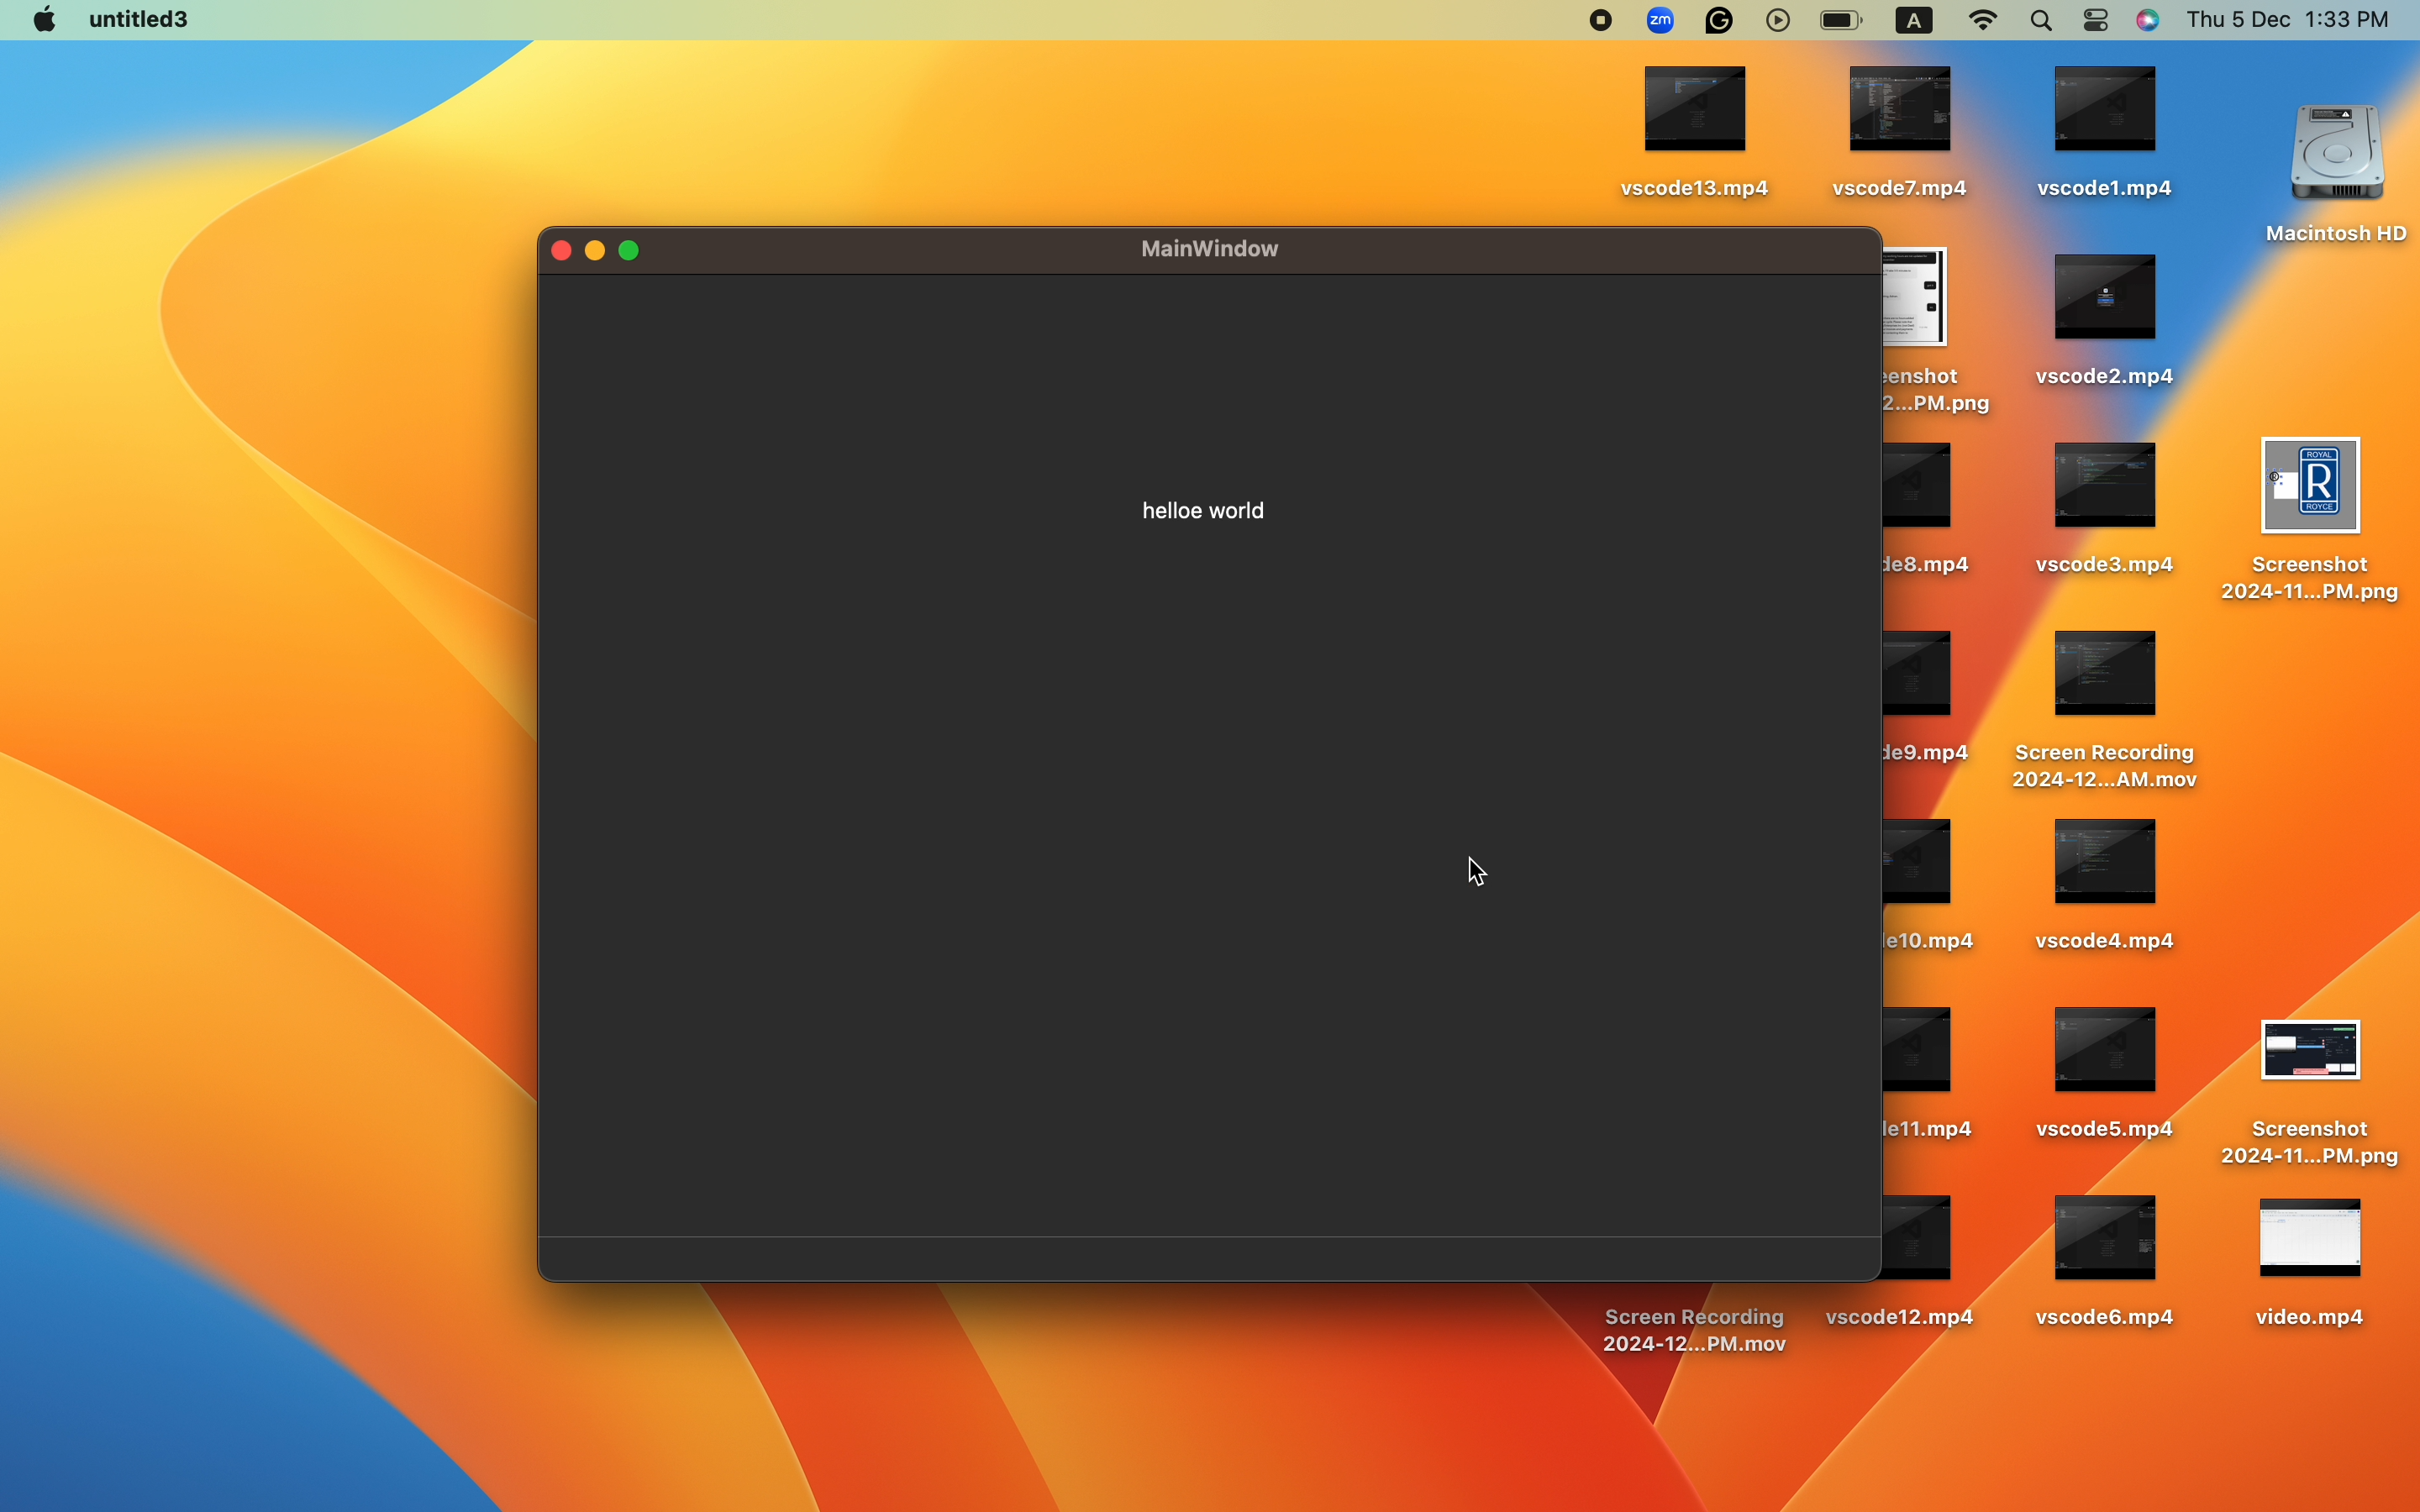 The image size is (2420, 1512). I want to click on Macintosh, so click(2154, 814).